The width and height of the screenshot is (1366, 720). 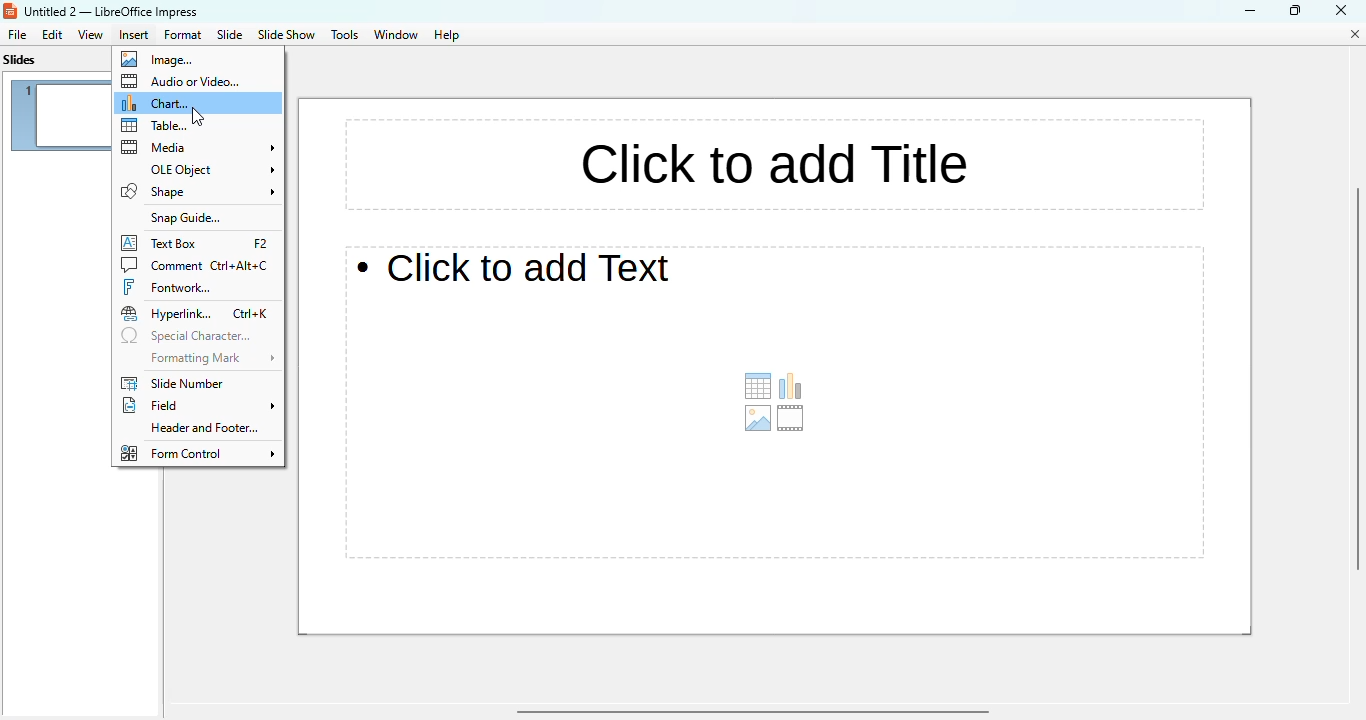 What do you see at coordinates (791, 386) in the screenshot?
I see `insert chart` at bounding box center [791, 386].